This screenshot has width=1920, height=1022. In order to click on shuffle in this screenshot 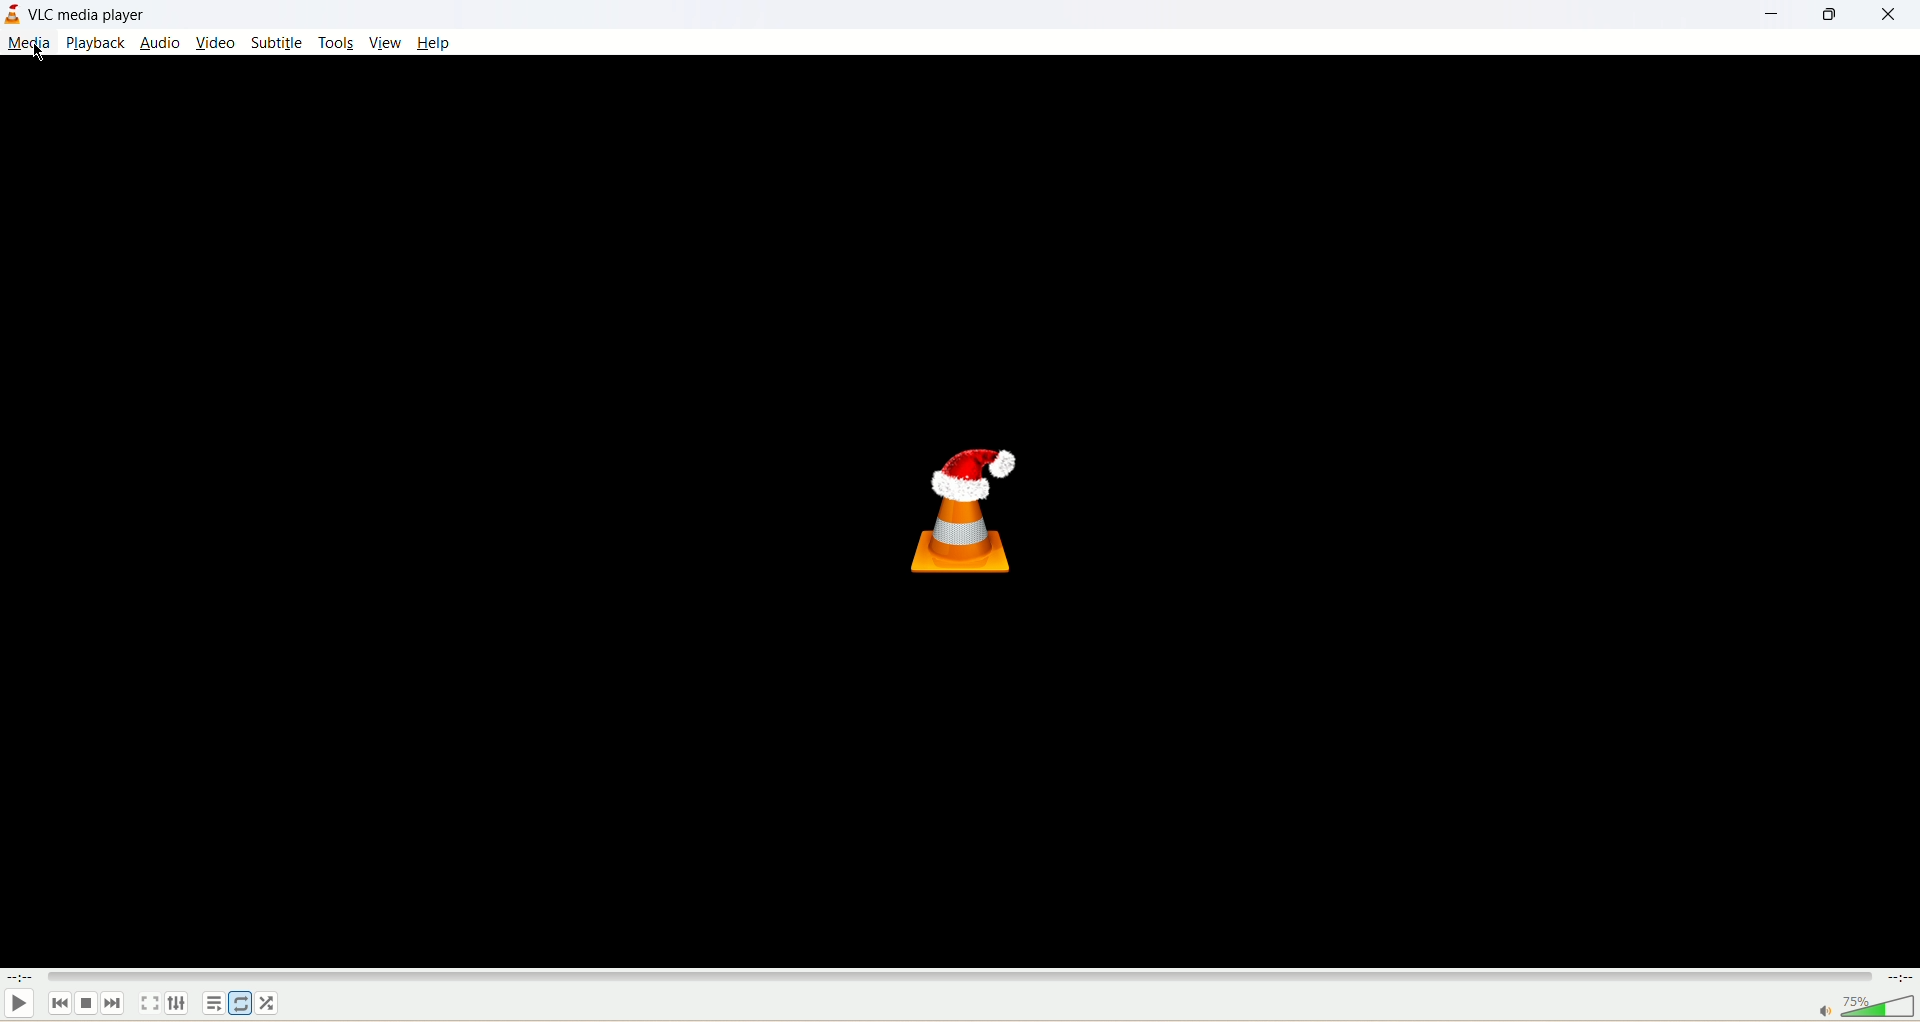, I will do `click(272, 1004)`.